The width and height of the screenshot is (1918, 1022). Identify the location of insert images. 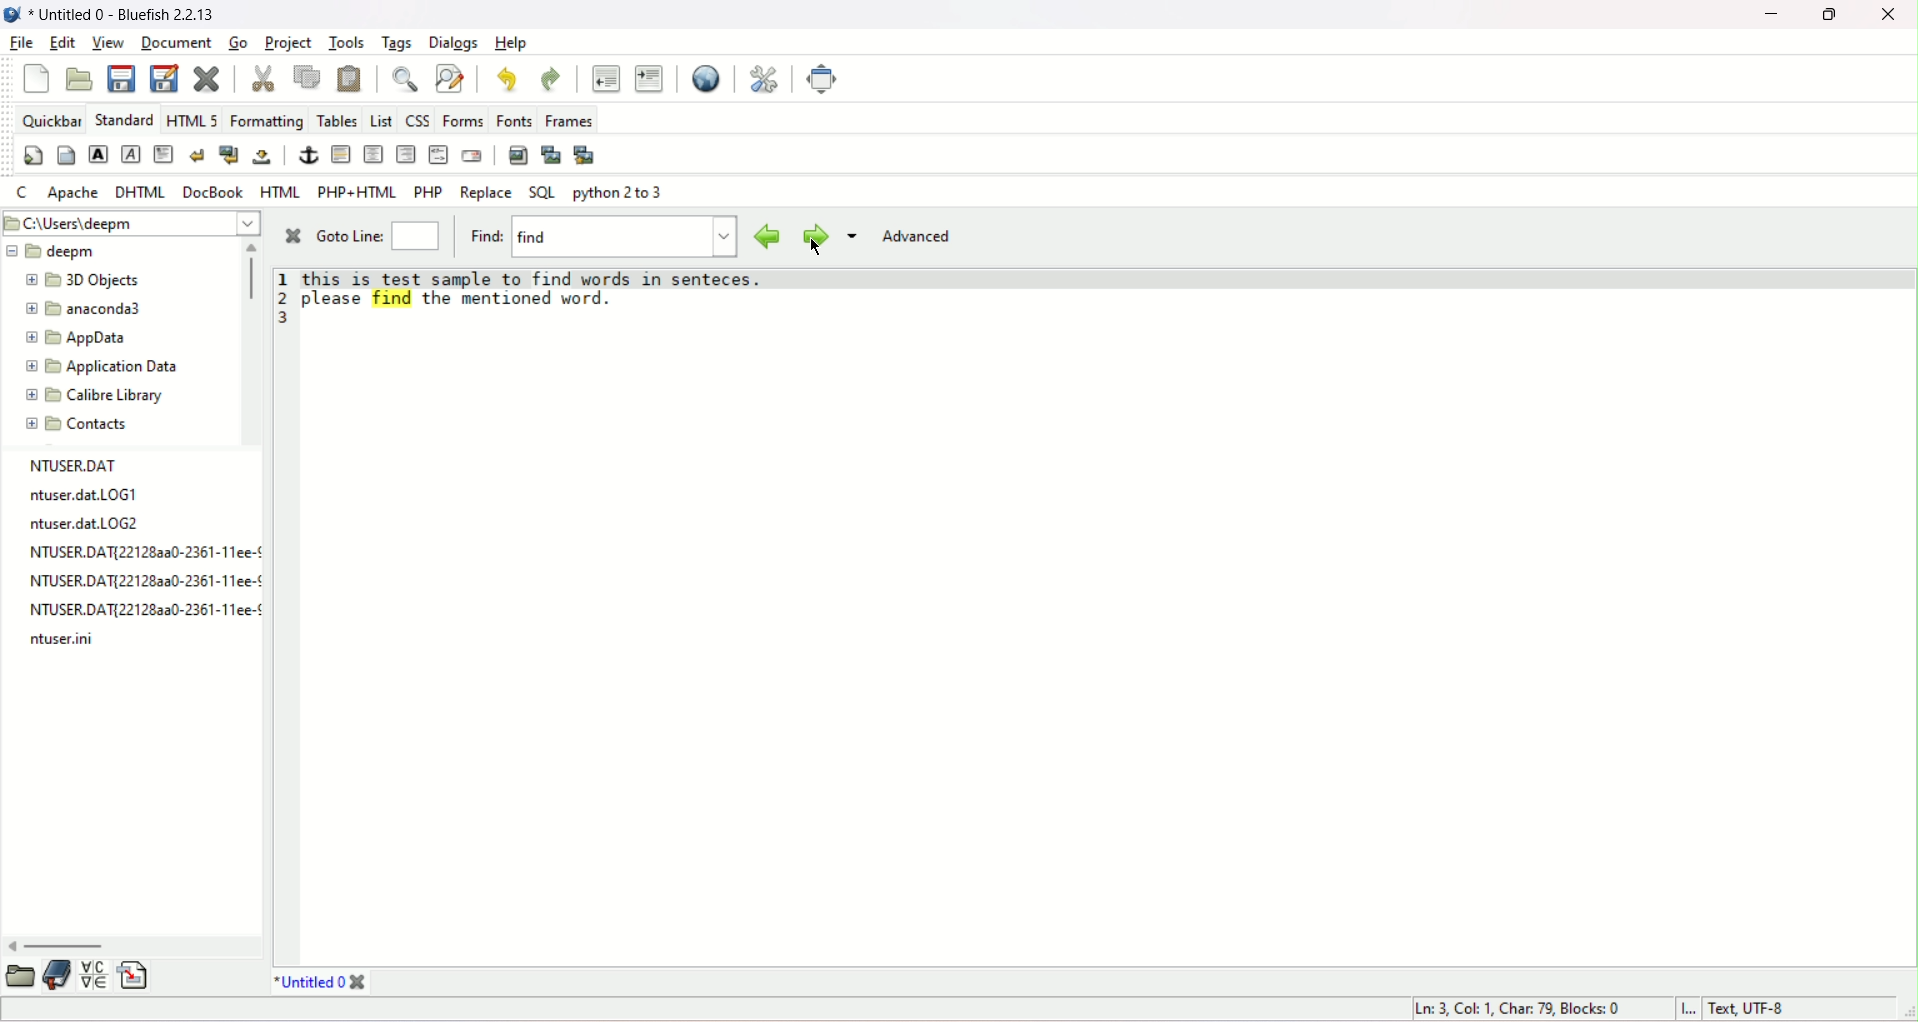
(520, 154).